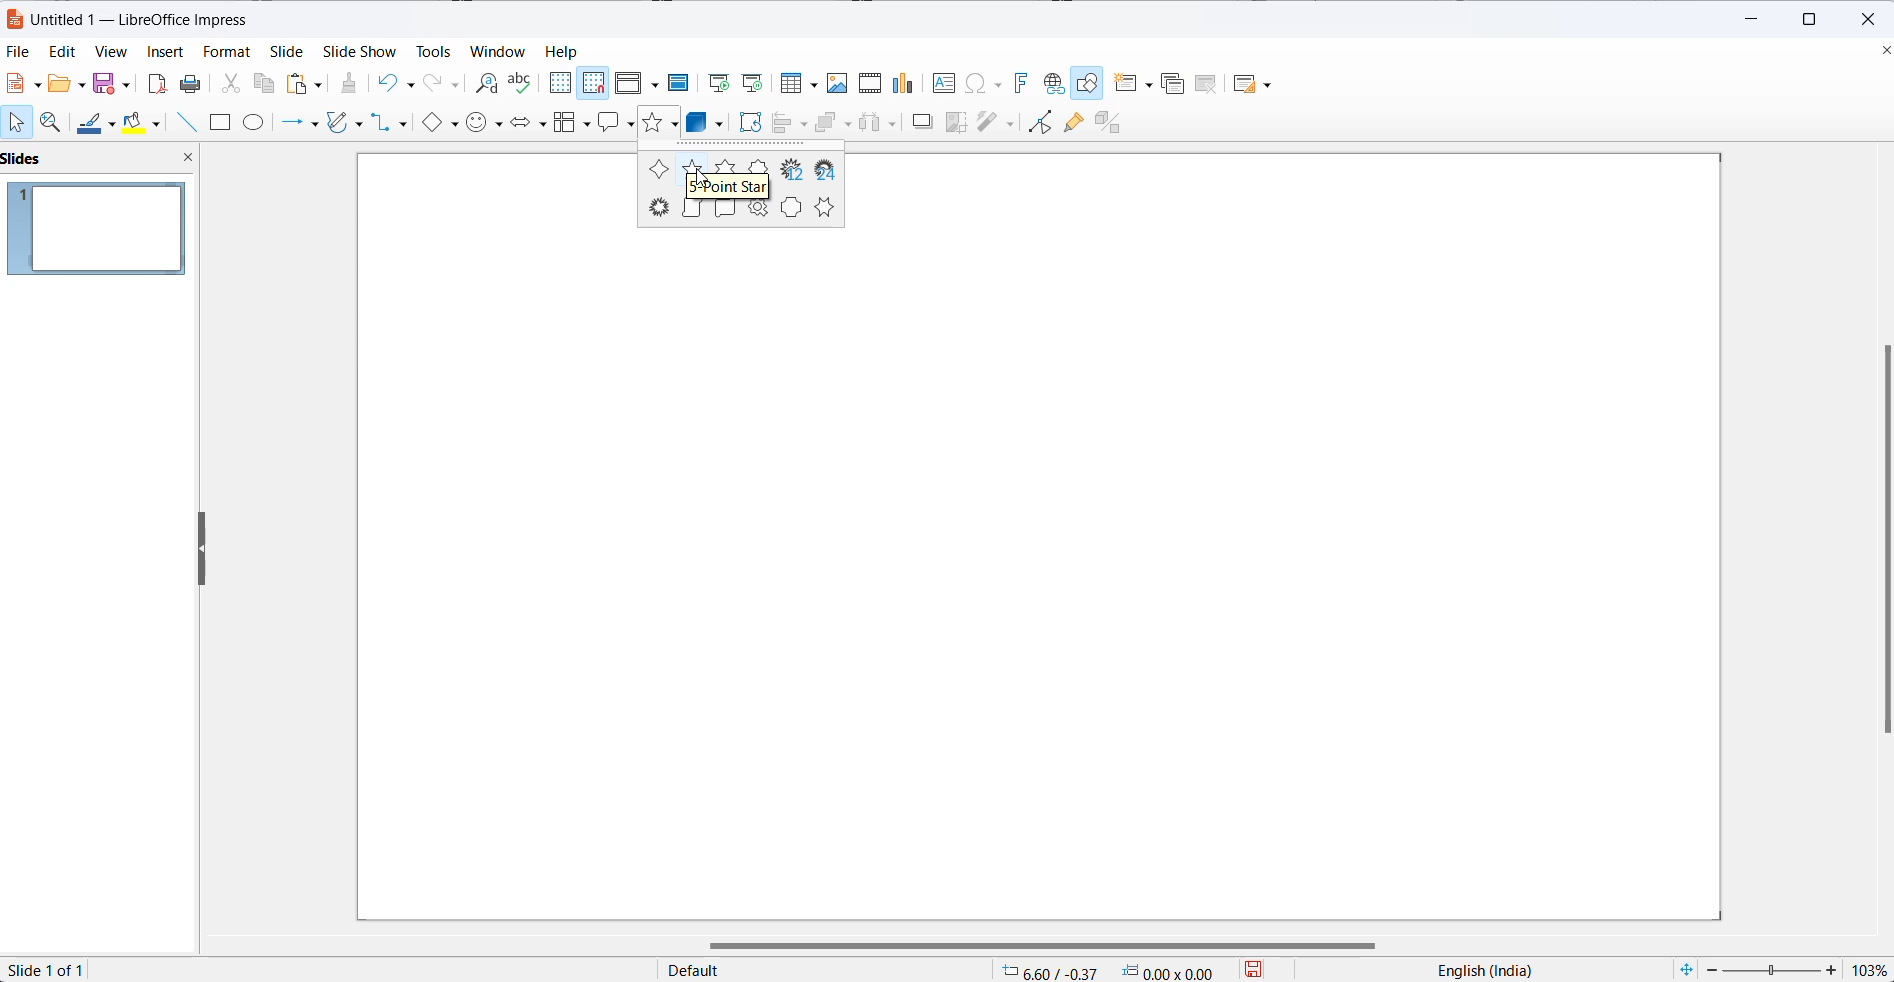 This screenshot has height=982, width=1894. I want to click on horizontal scroll, so click(726, 214).